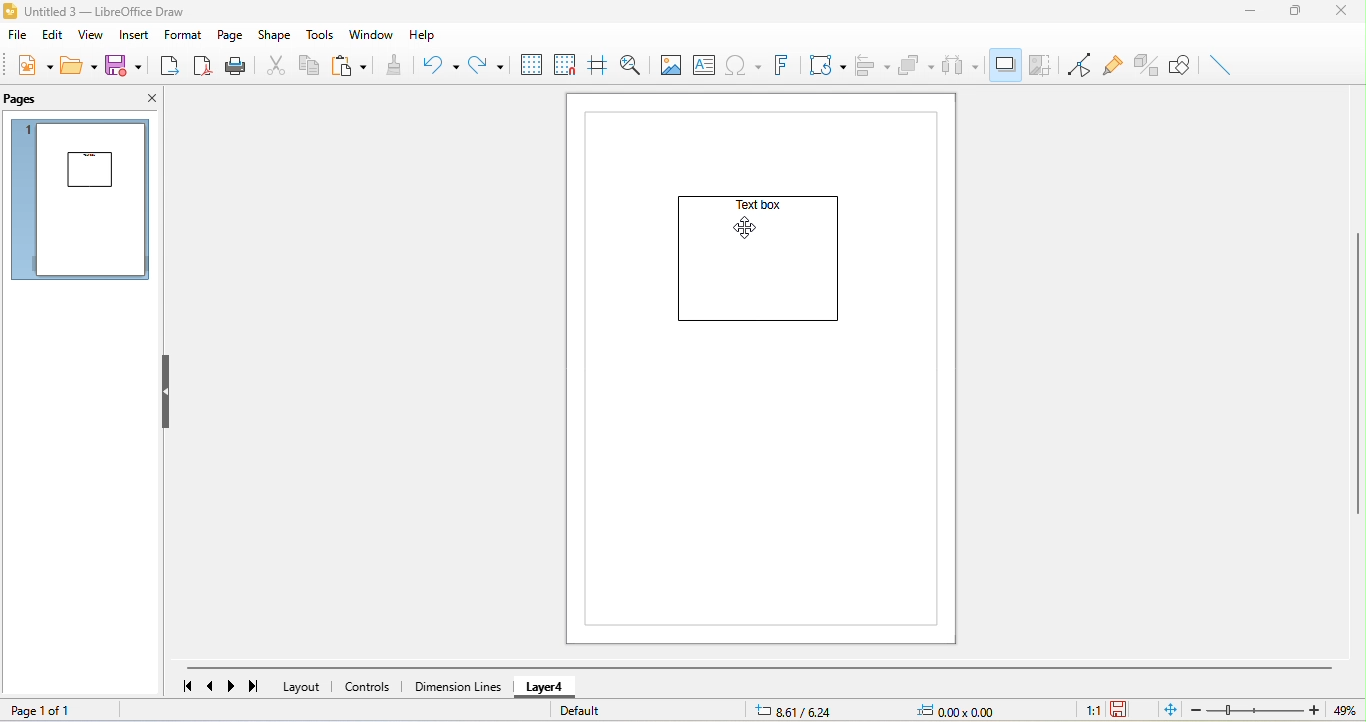  I want to click on redo, so click(490, 65).